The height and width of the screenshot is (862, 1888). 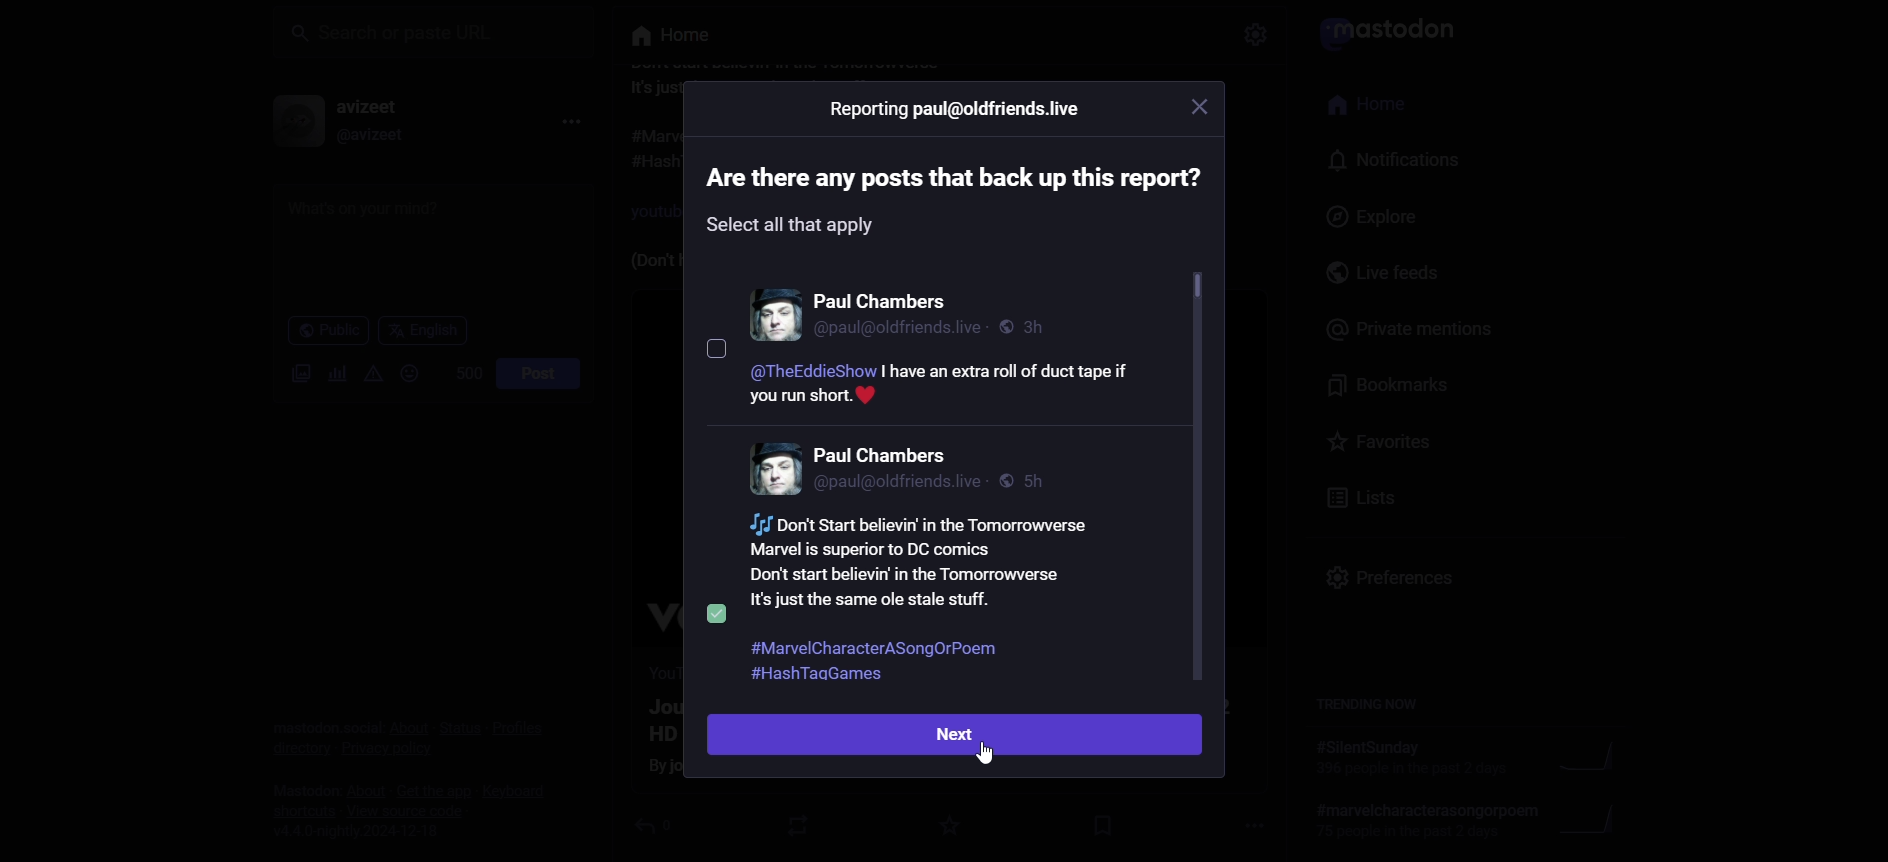 What do you see at coordinates (954, 110) in the screenshot?
I see `` at bounding box center [954, 110].